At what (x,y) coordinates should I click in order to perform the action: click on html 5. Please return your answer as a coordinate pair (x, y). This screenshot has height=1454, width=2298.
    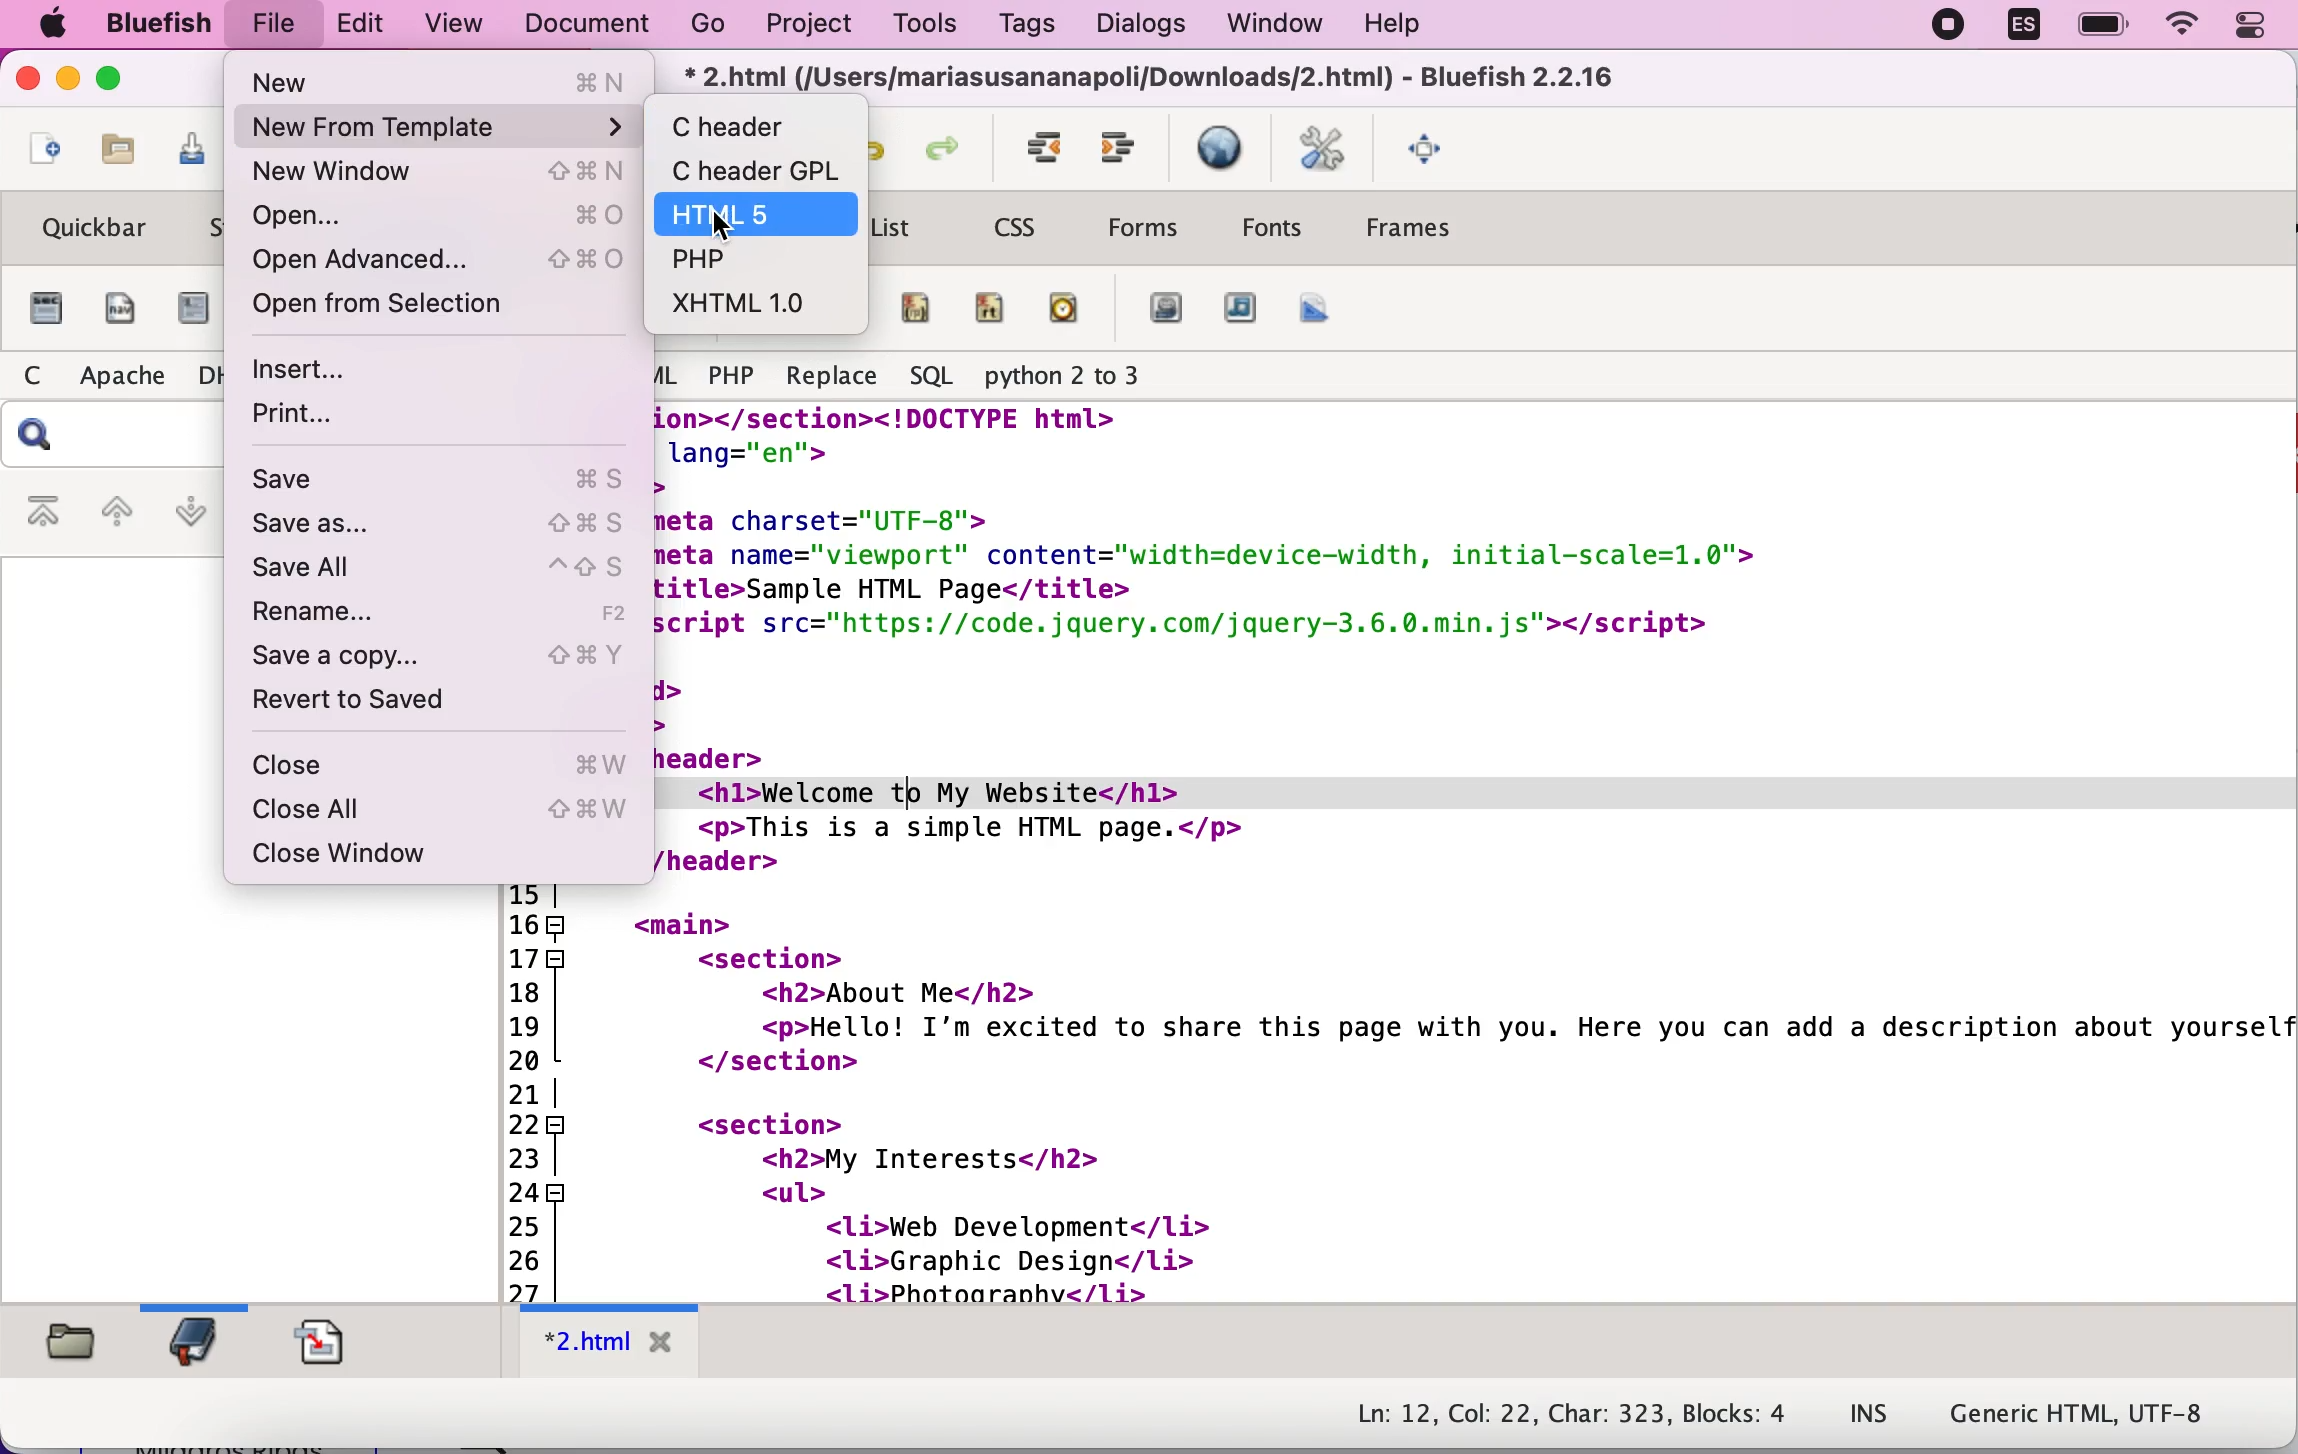
    Looking at the image, I should click on (758, 214).